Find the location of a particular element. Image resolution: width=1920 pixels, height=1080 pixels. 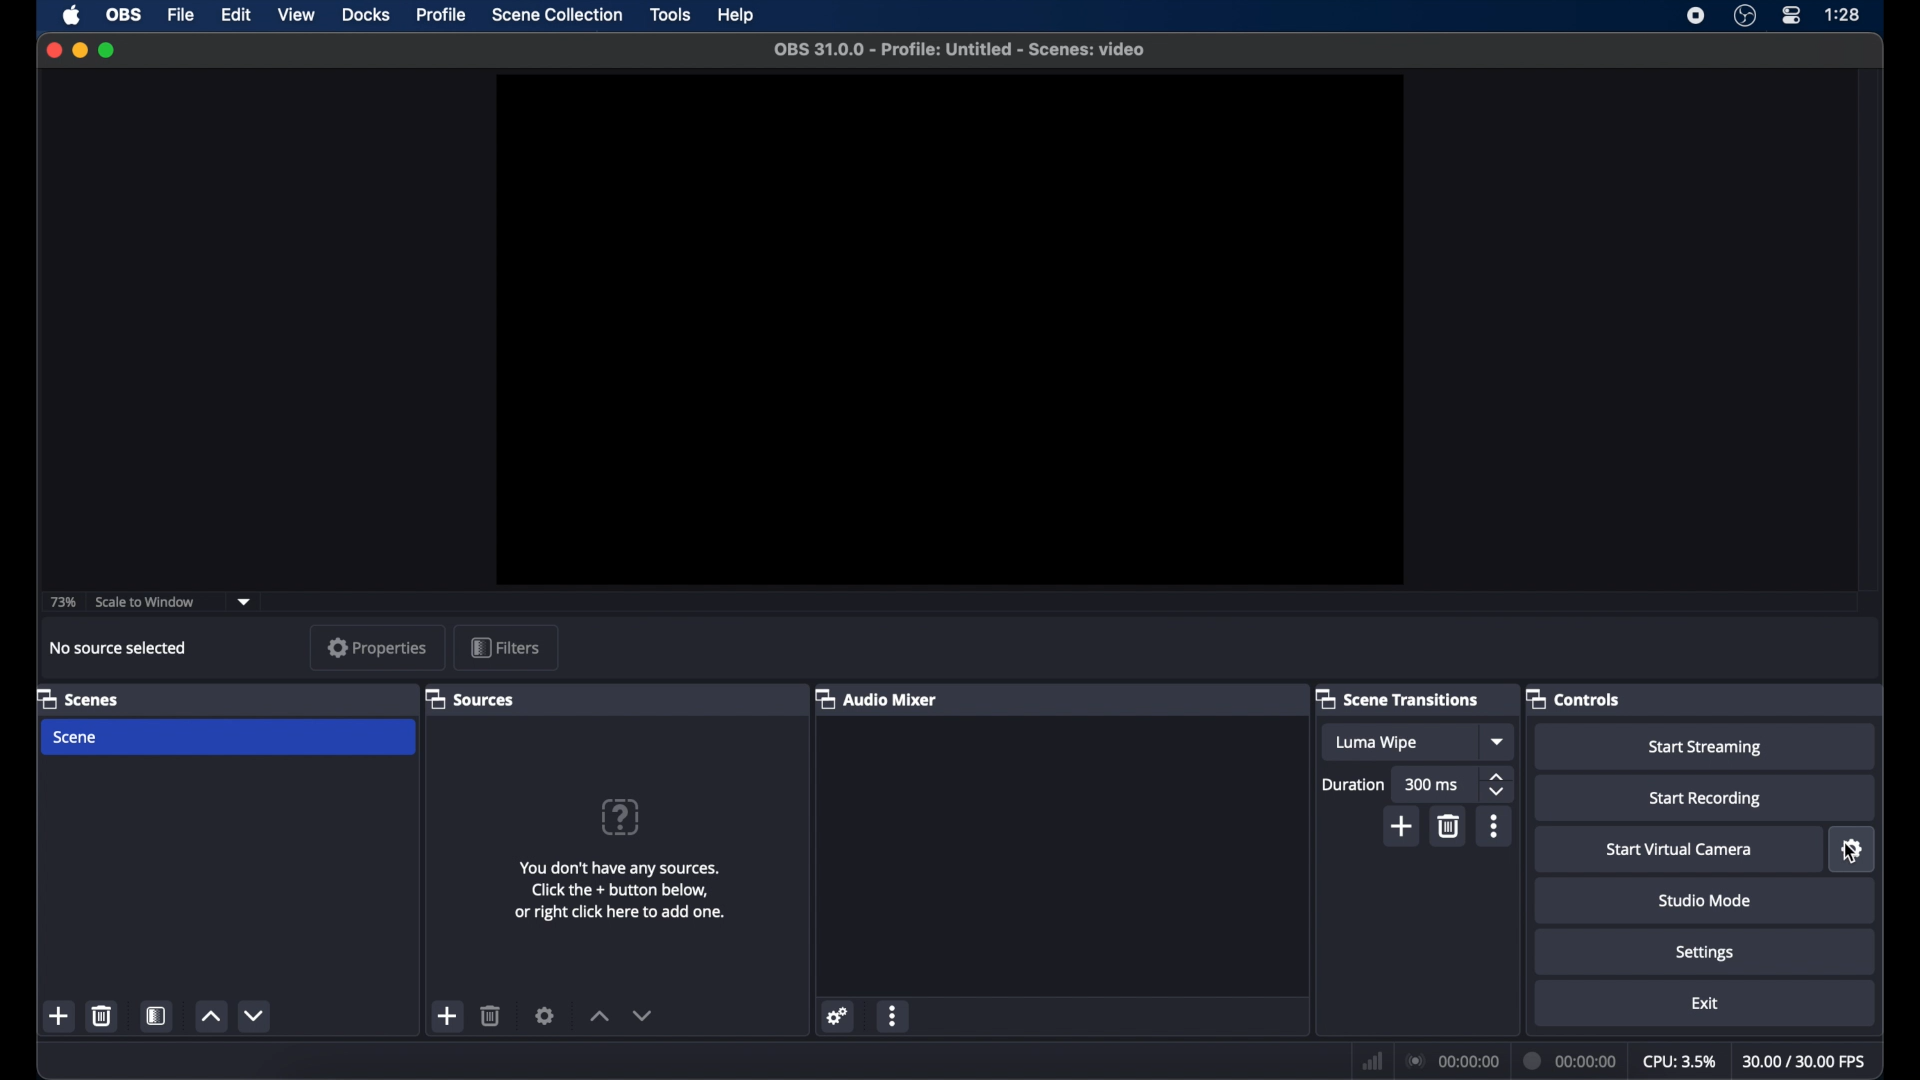

help is located at coordinates (738, 16).